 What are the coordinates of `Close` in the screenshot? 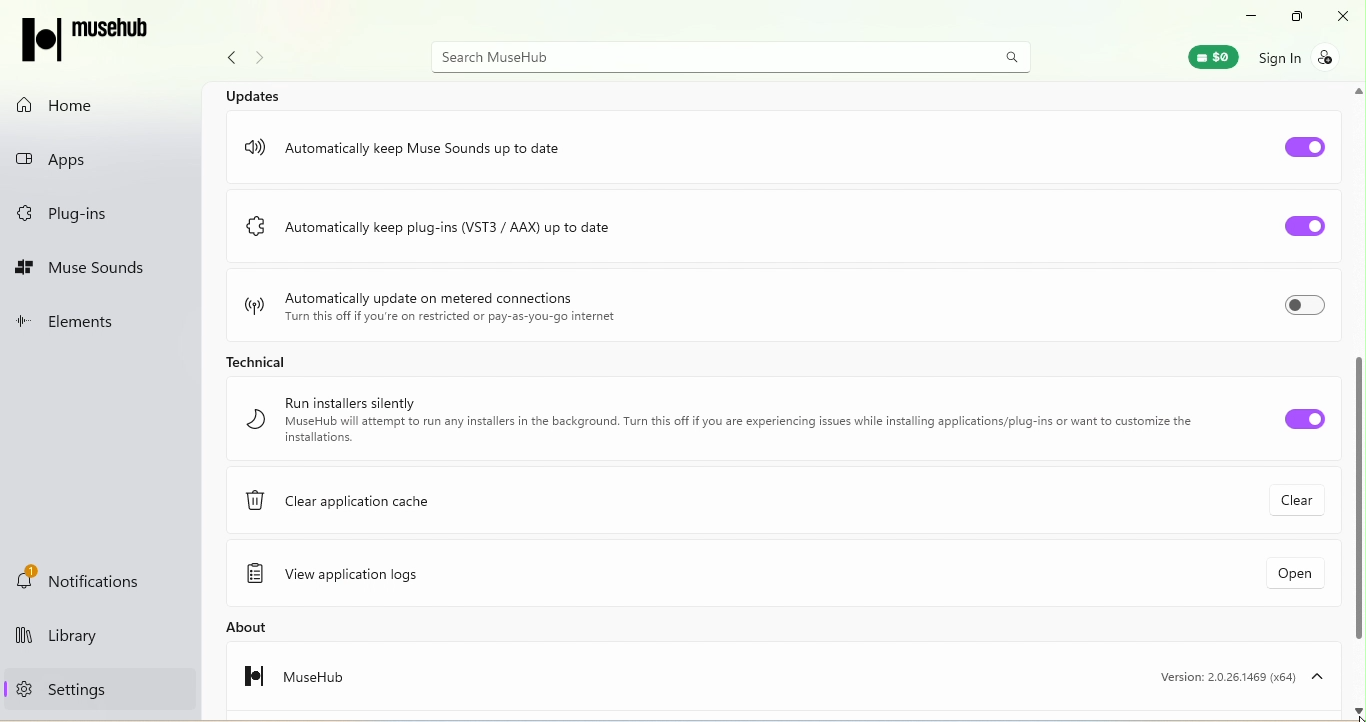 It's located at (1346, 17).